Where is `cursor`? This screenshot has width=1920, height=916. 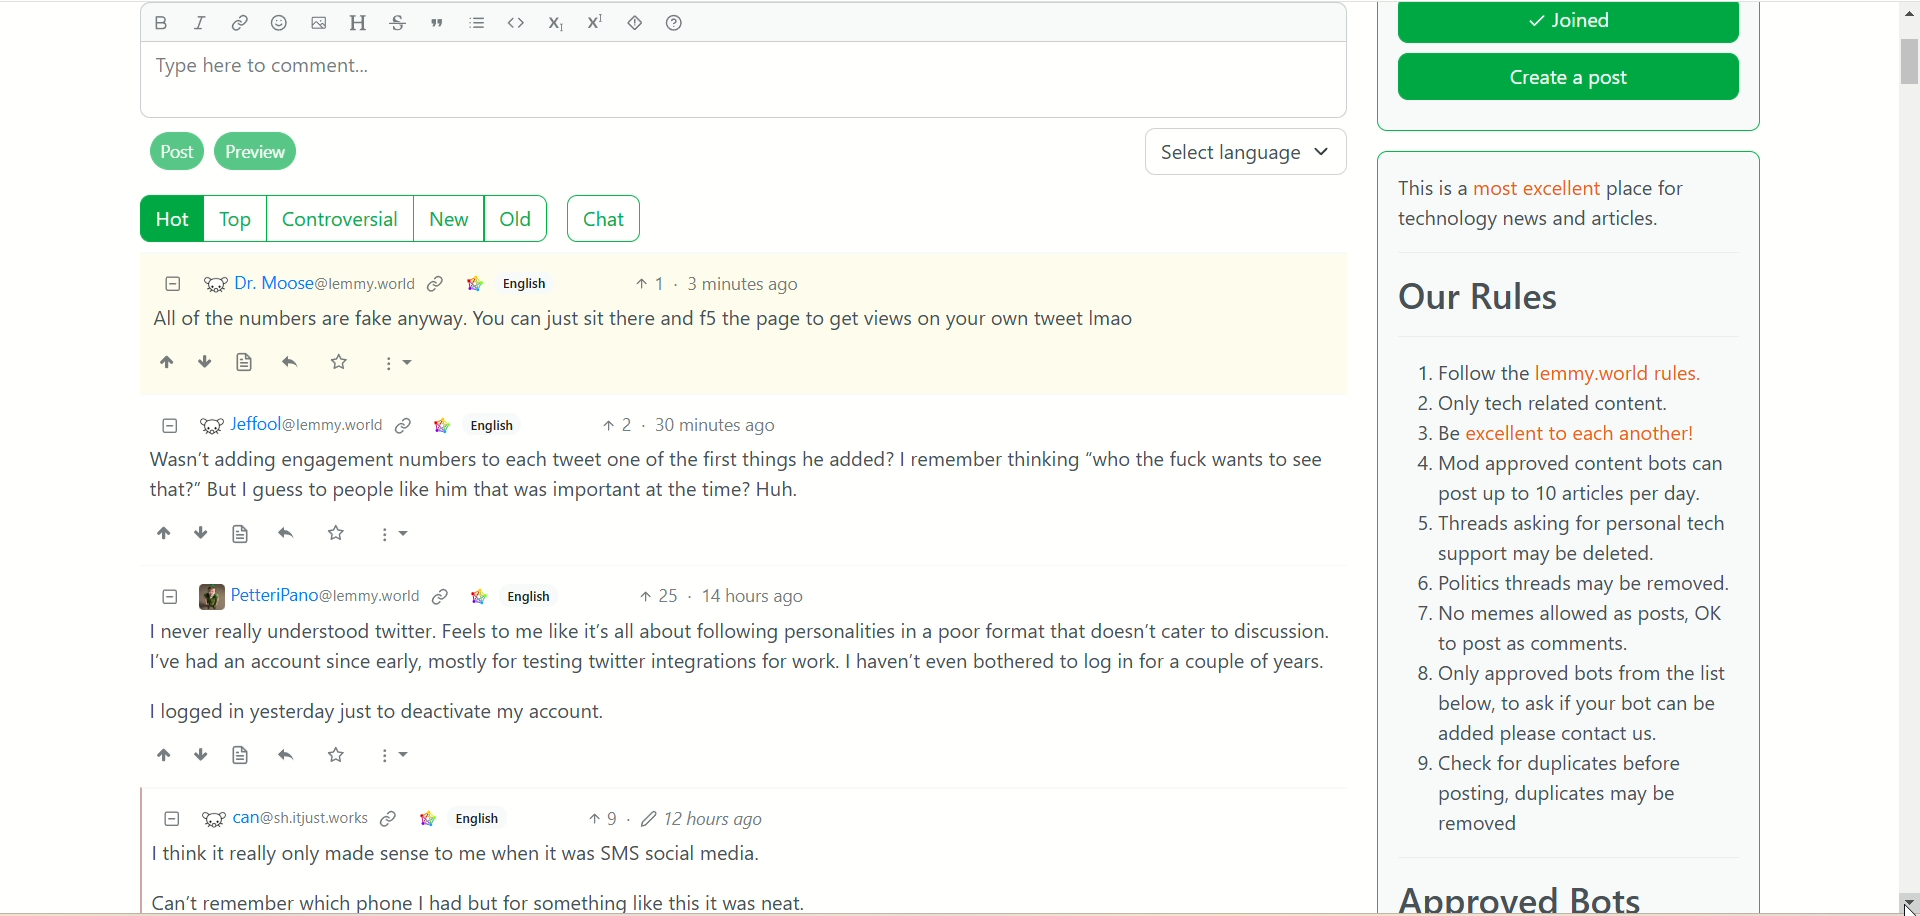
cursor is located at coordinates (1904, 898).